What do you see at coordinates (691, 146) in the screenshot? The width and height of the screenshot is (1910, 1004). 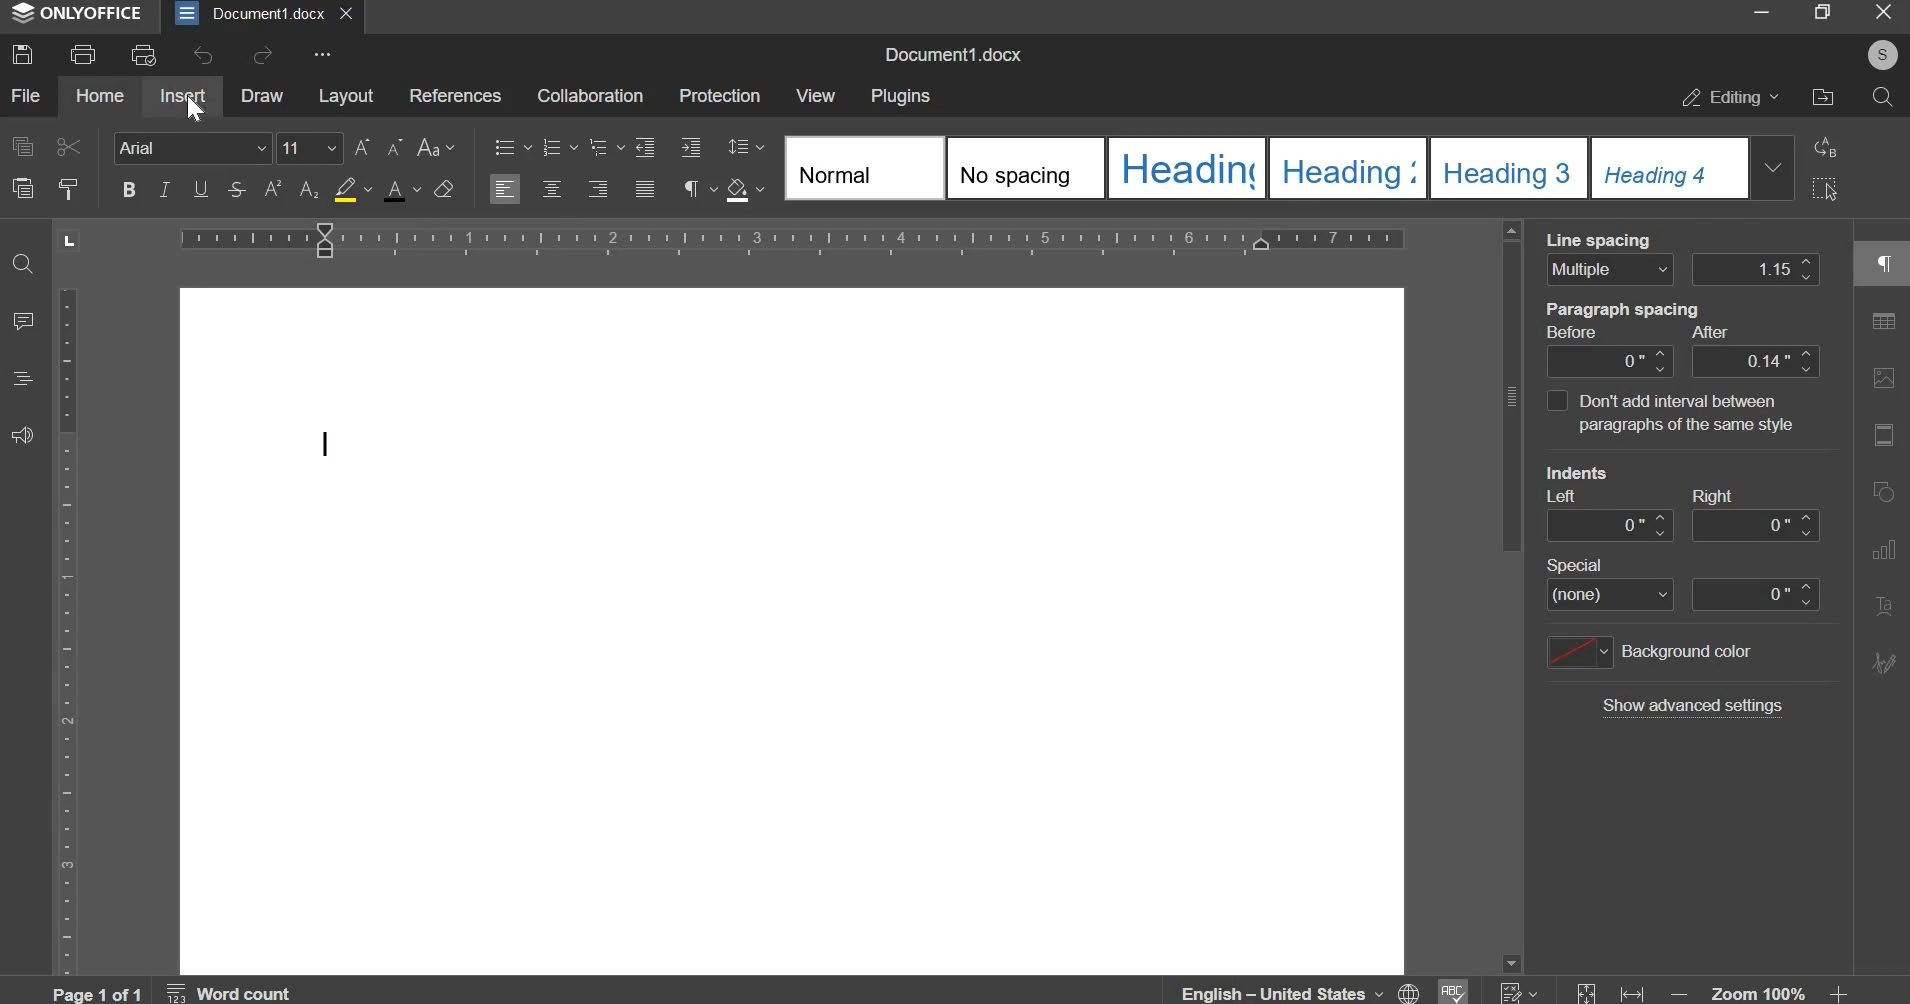 I see `increase indent` at bounding box center [691, 146].